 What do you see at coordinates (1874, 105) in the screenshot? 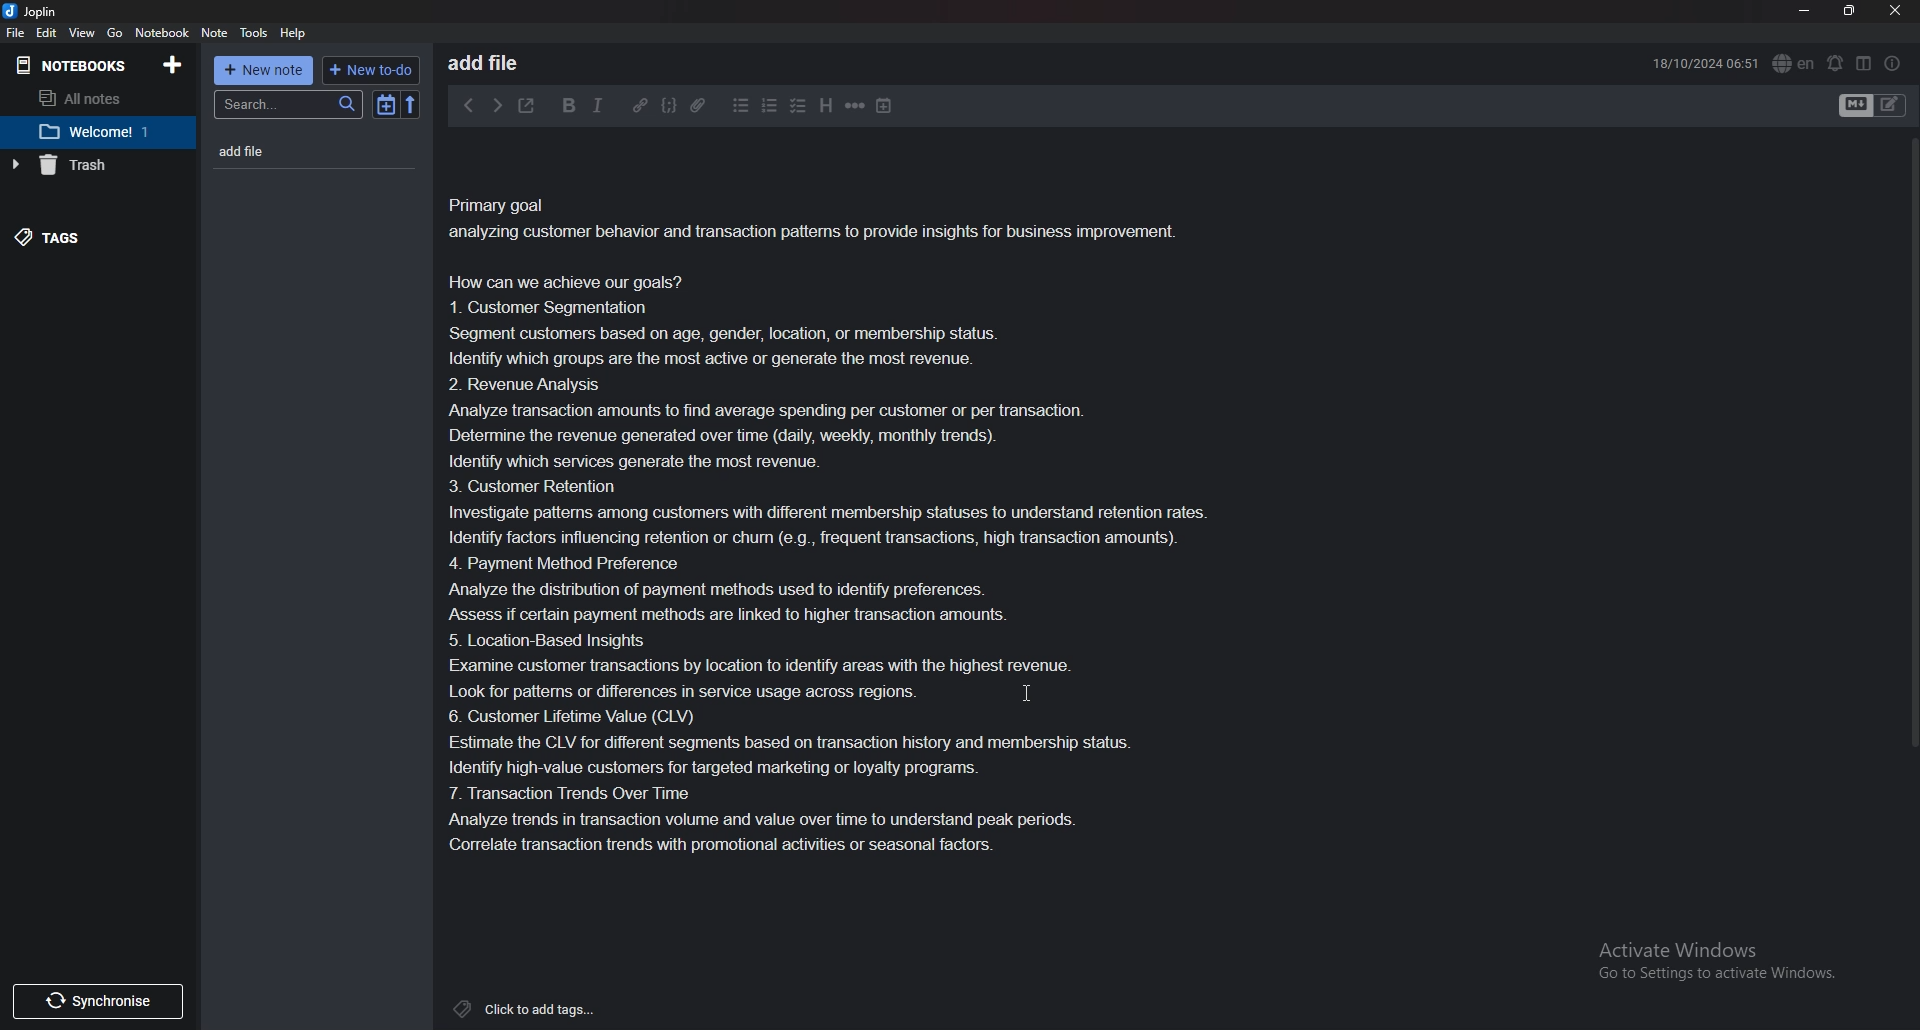
I see `Toggle editor` at bounding box center [1874, 105].